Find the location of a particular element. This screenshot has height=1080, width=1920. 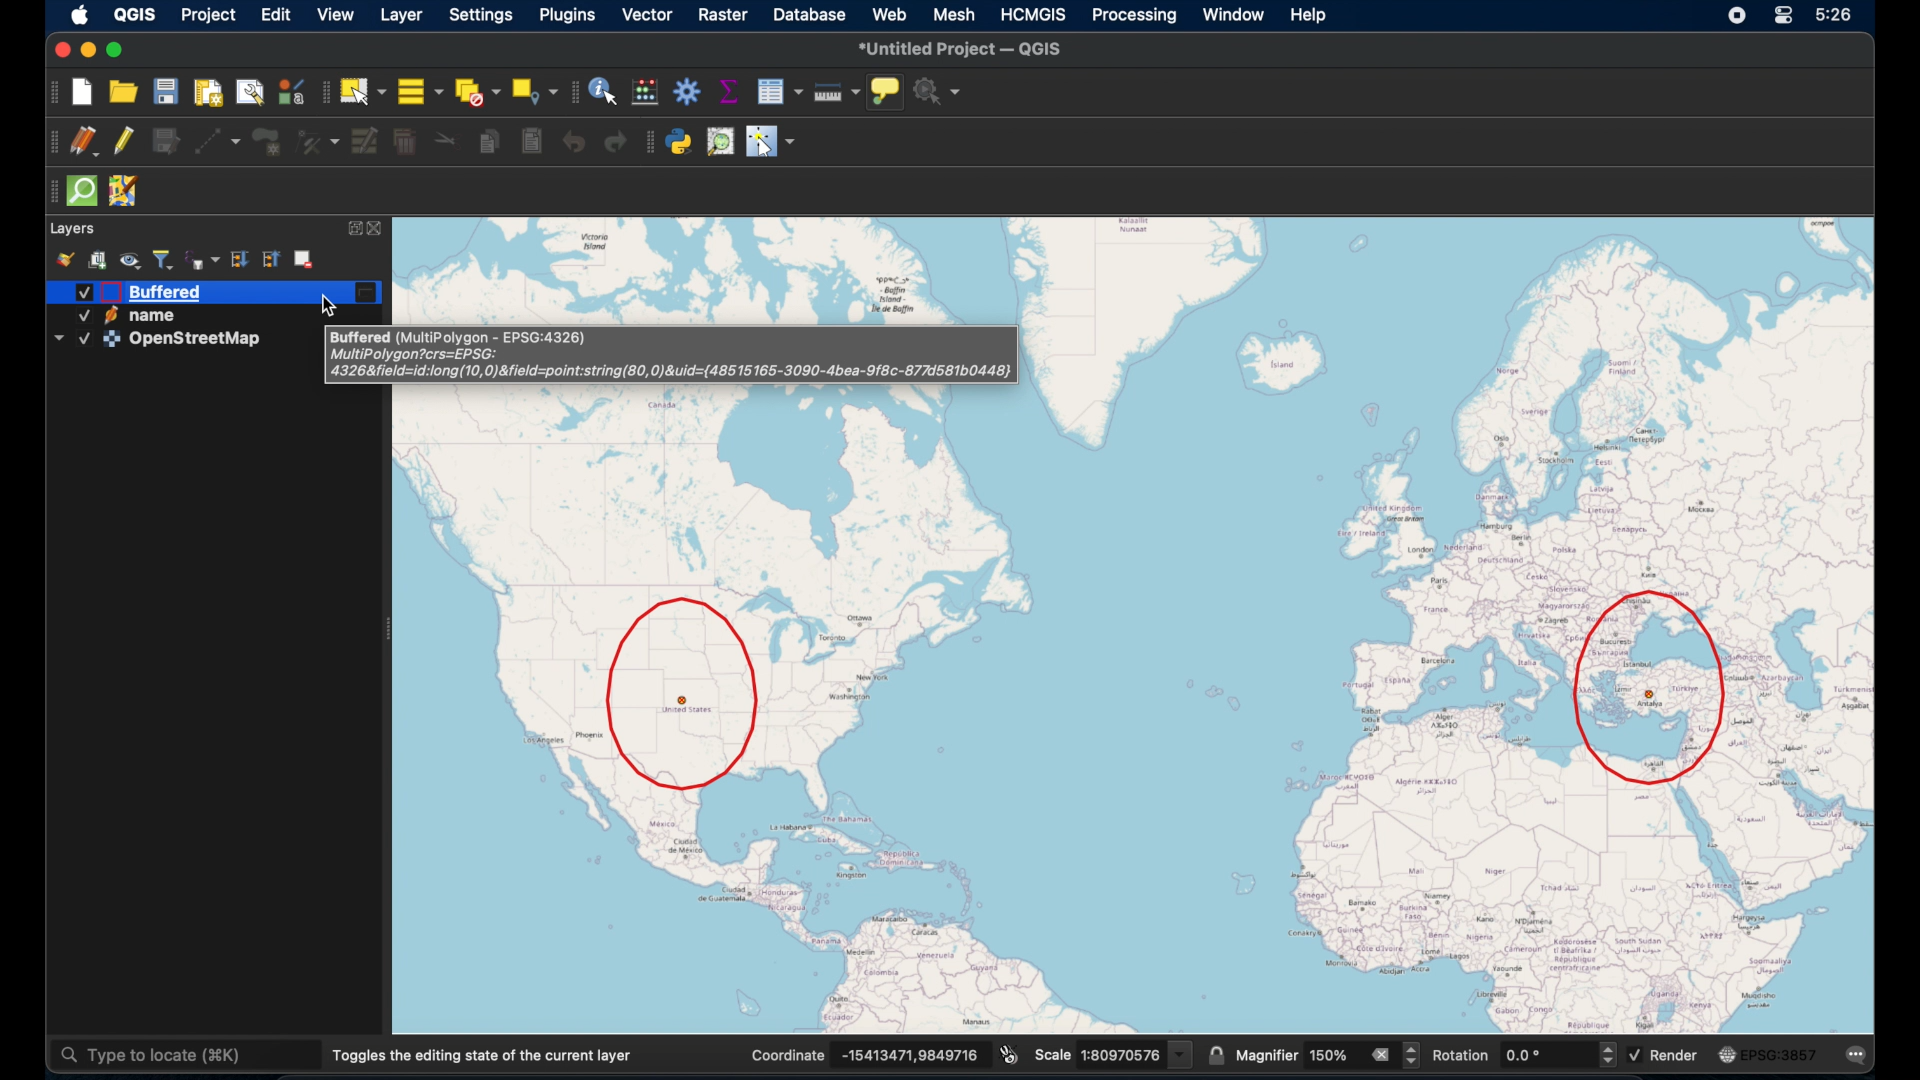

Buffered (MultiPolygon - EPSG:4326) is located at coordinates (460, 339).